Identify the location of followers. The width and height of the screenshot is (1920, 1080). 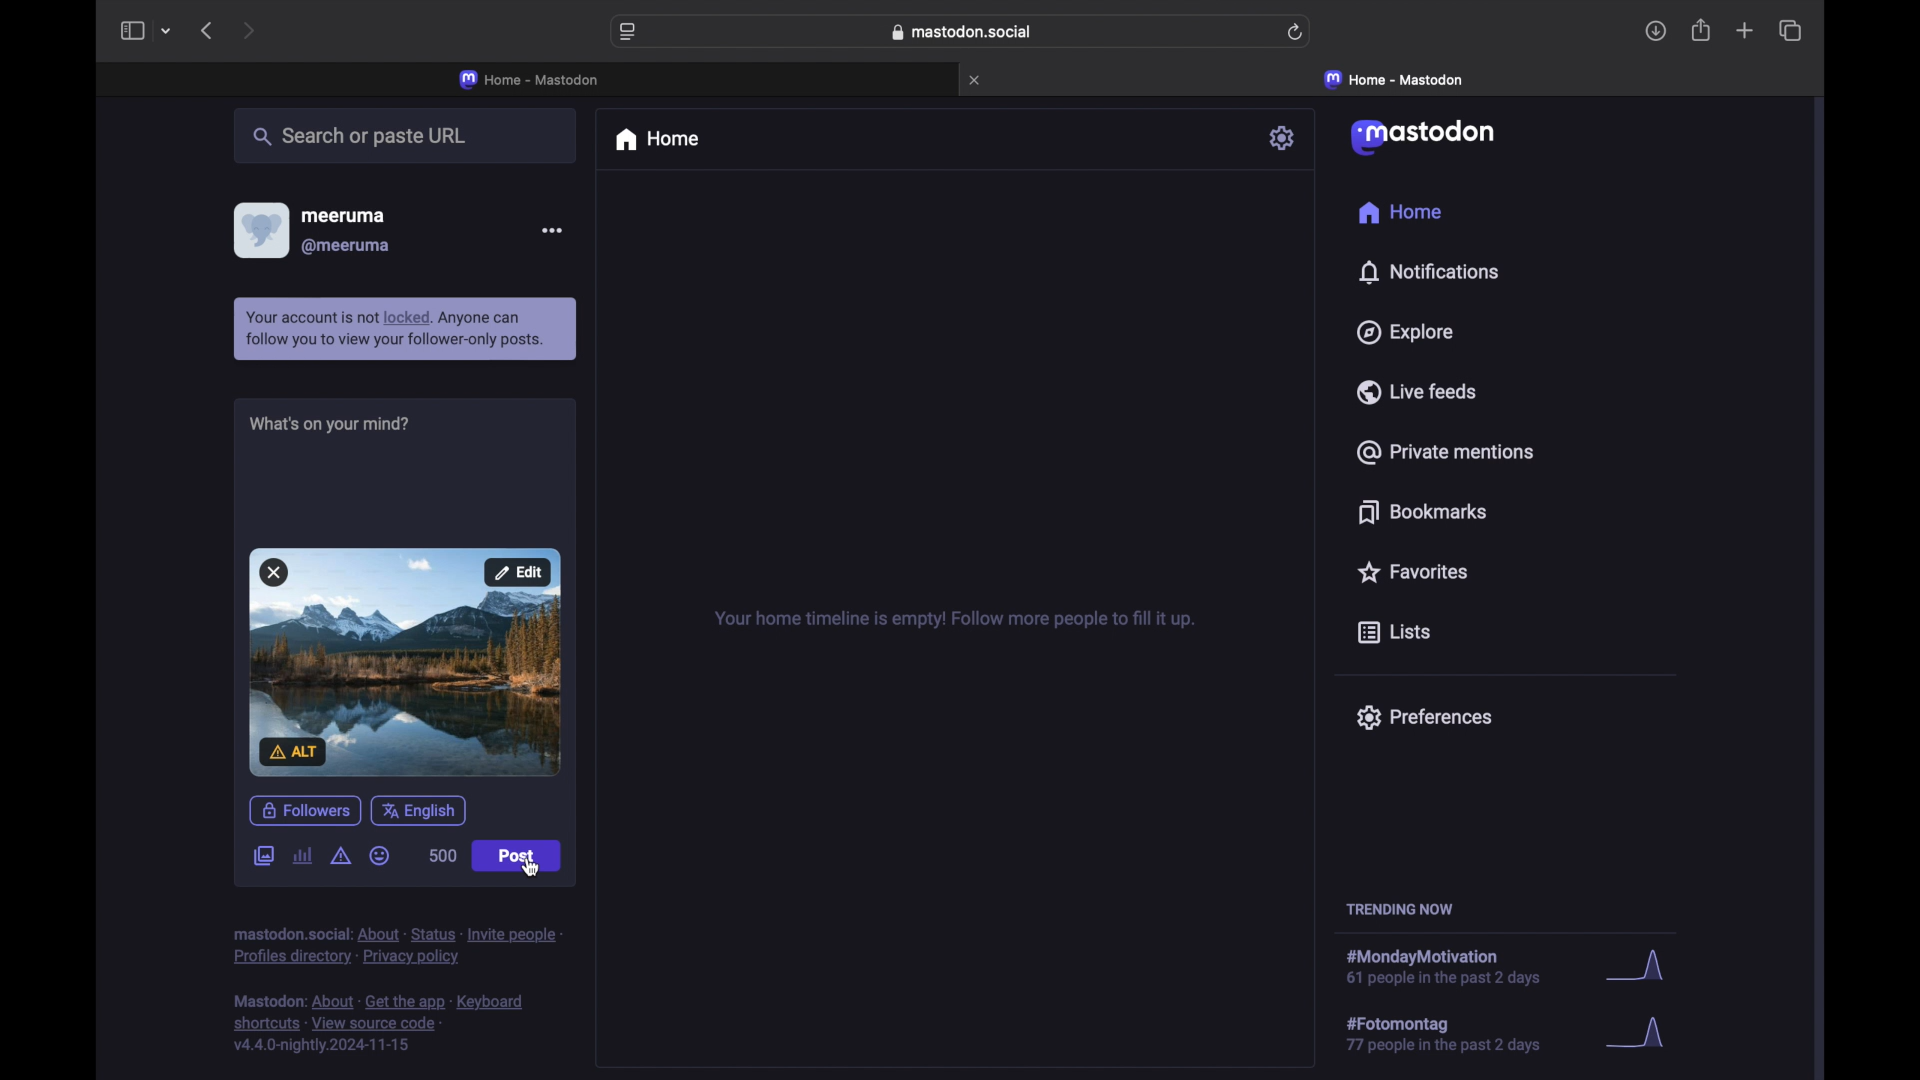
(304, 807).